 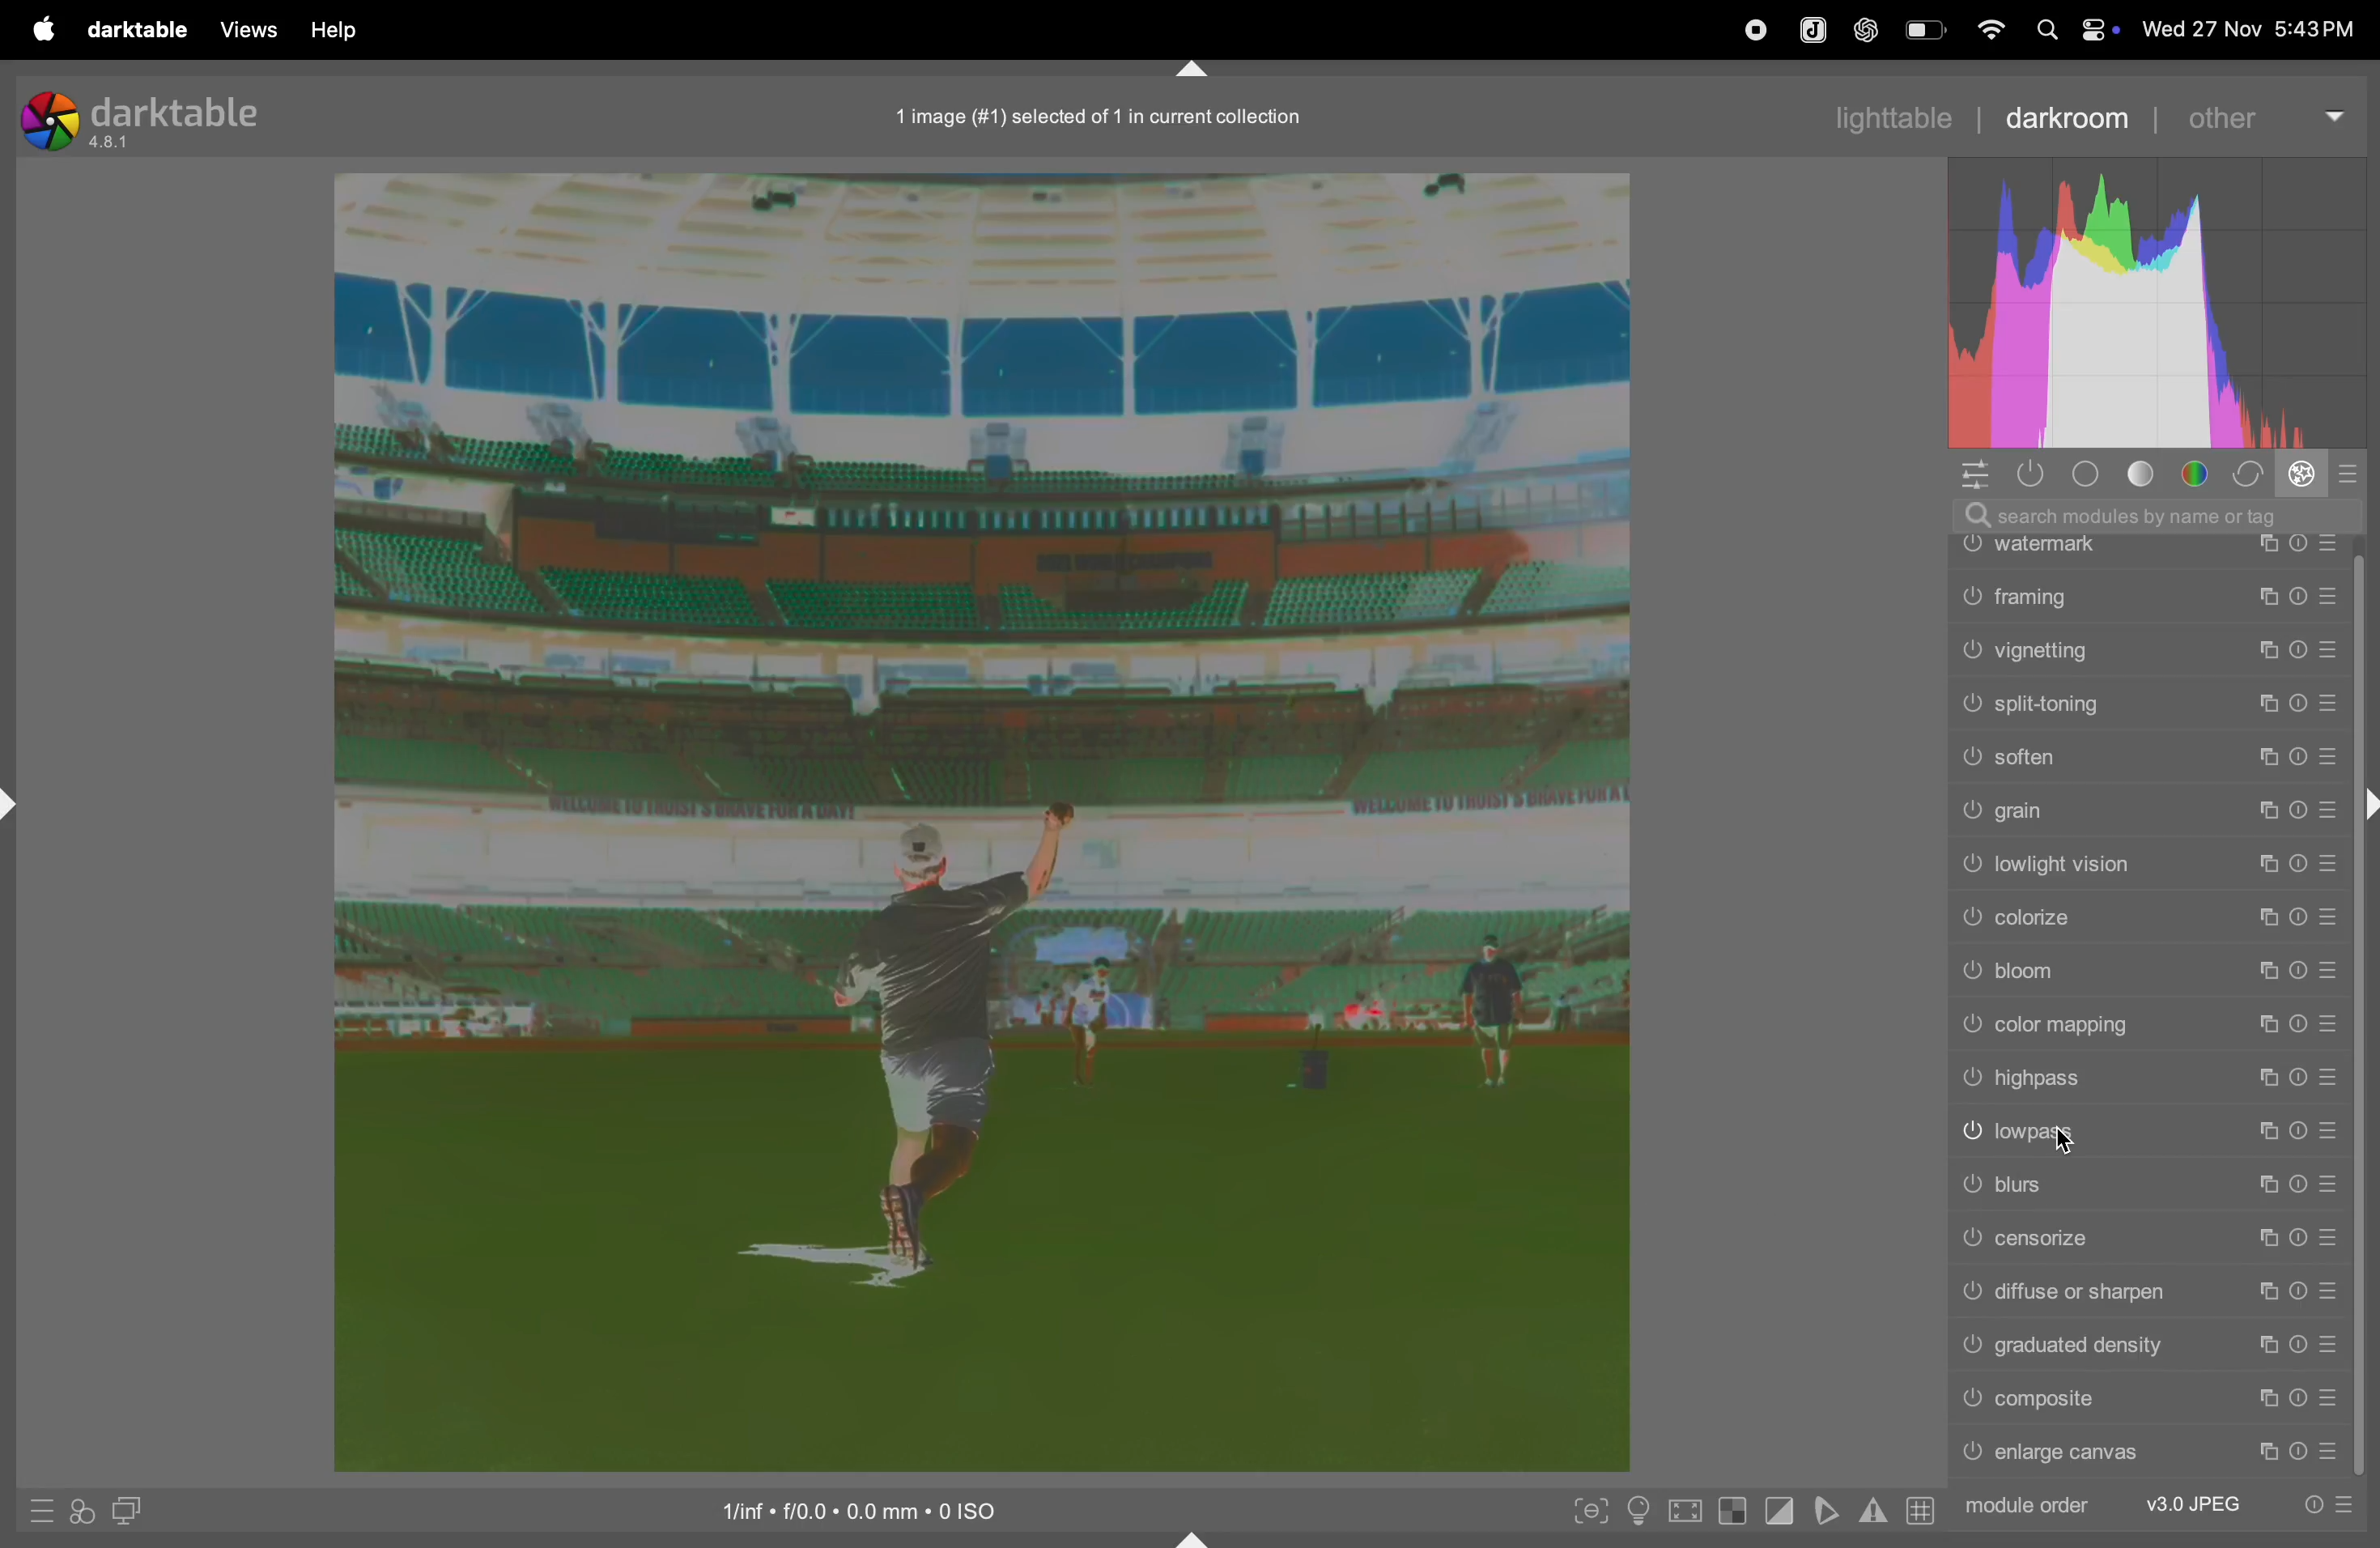 I want to click on color mapping, so click(x=2150, y=1027).